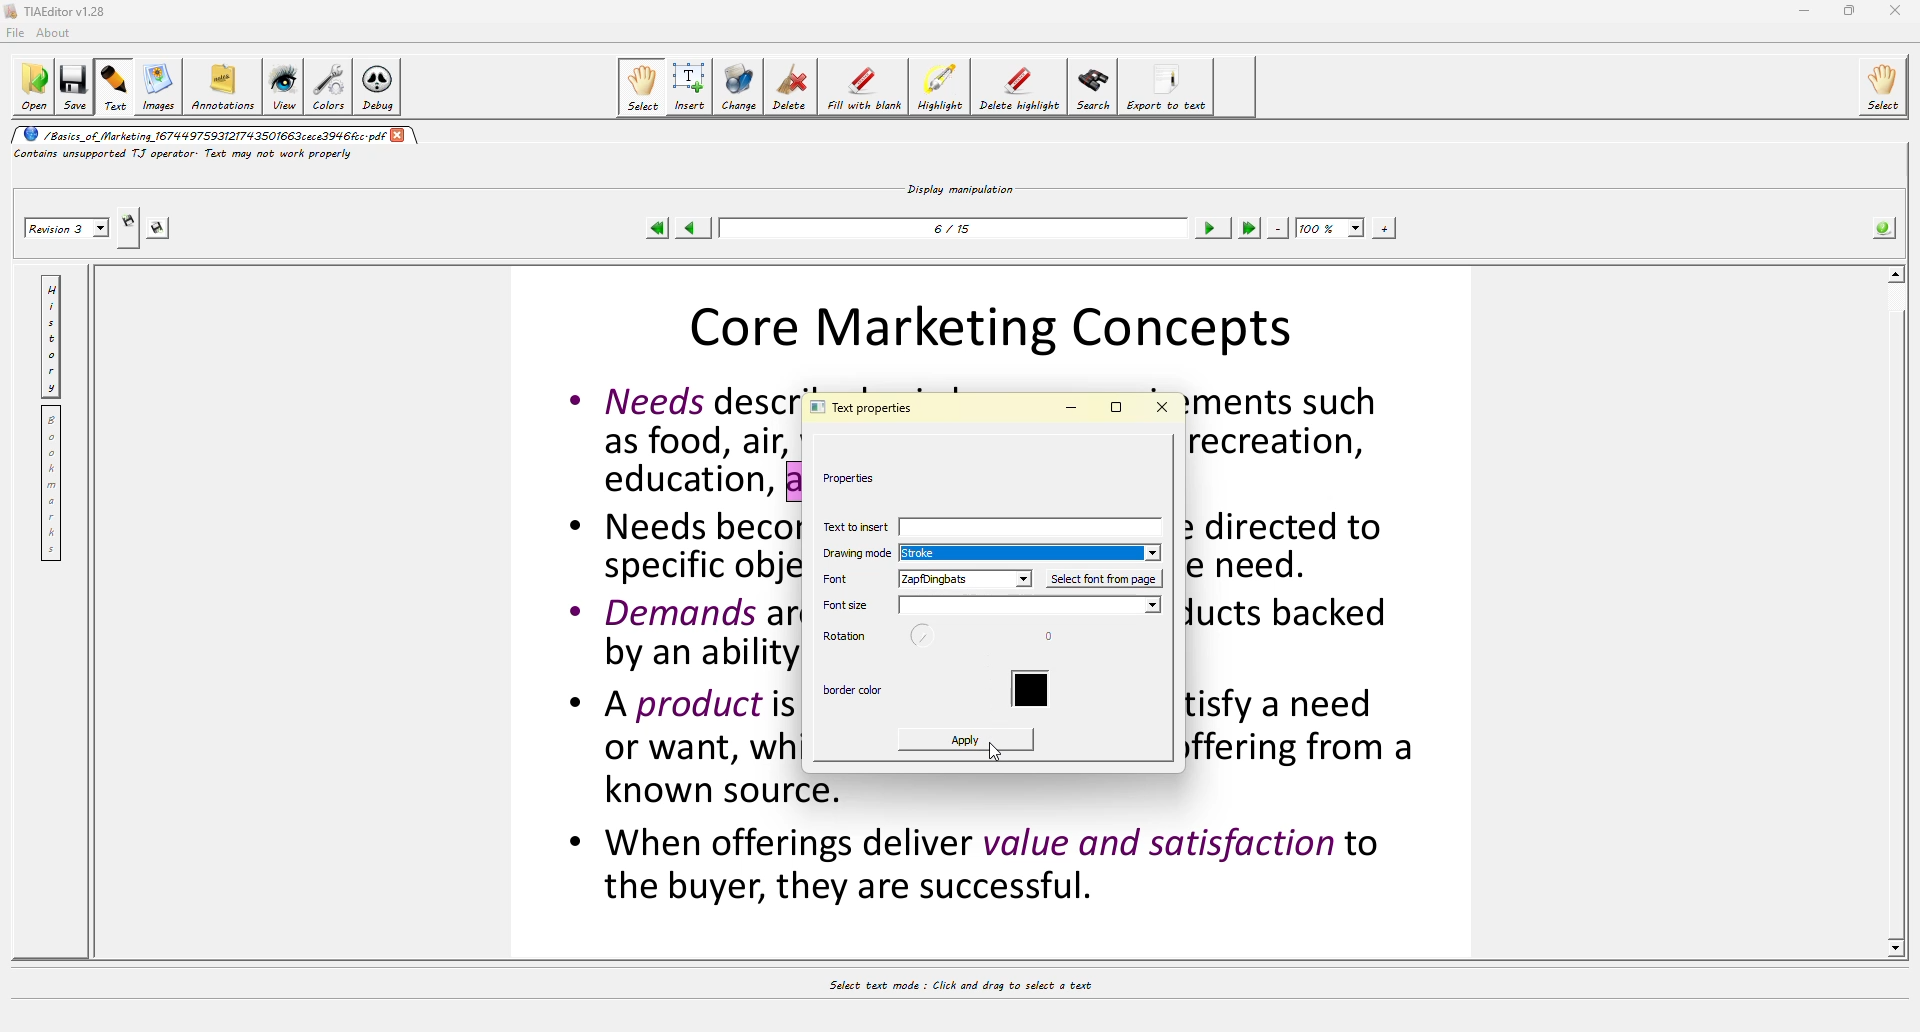 This screenshot has width=1920, height=1032. What do you see at coordinates (327, 86) in the screenshot?
I see `colors` at bounding box center [327, 86].